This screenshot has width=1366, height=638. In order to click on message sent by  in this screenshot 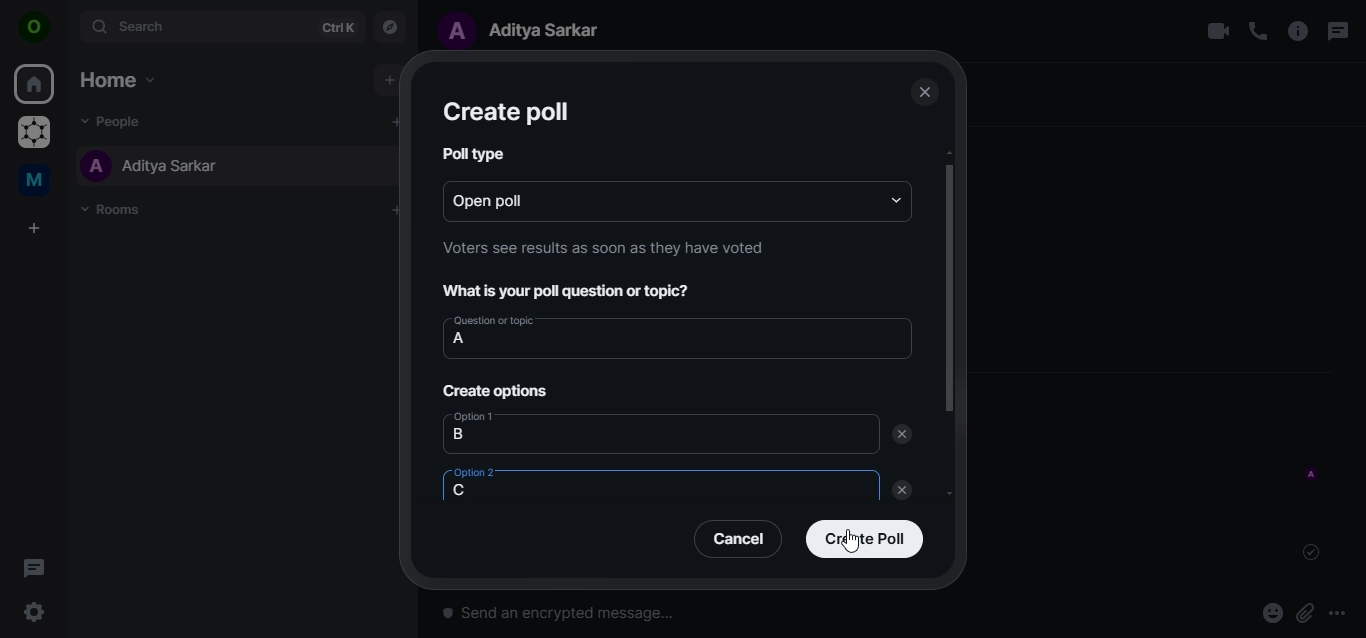, I will do `click(1313, 475)`.